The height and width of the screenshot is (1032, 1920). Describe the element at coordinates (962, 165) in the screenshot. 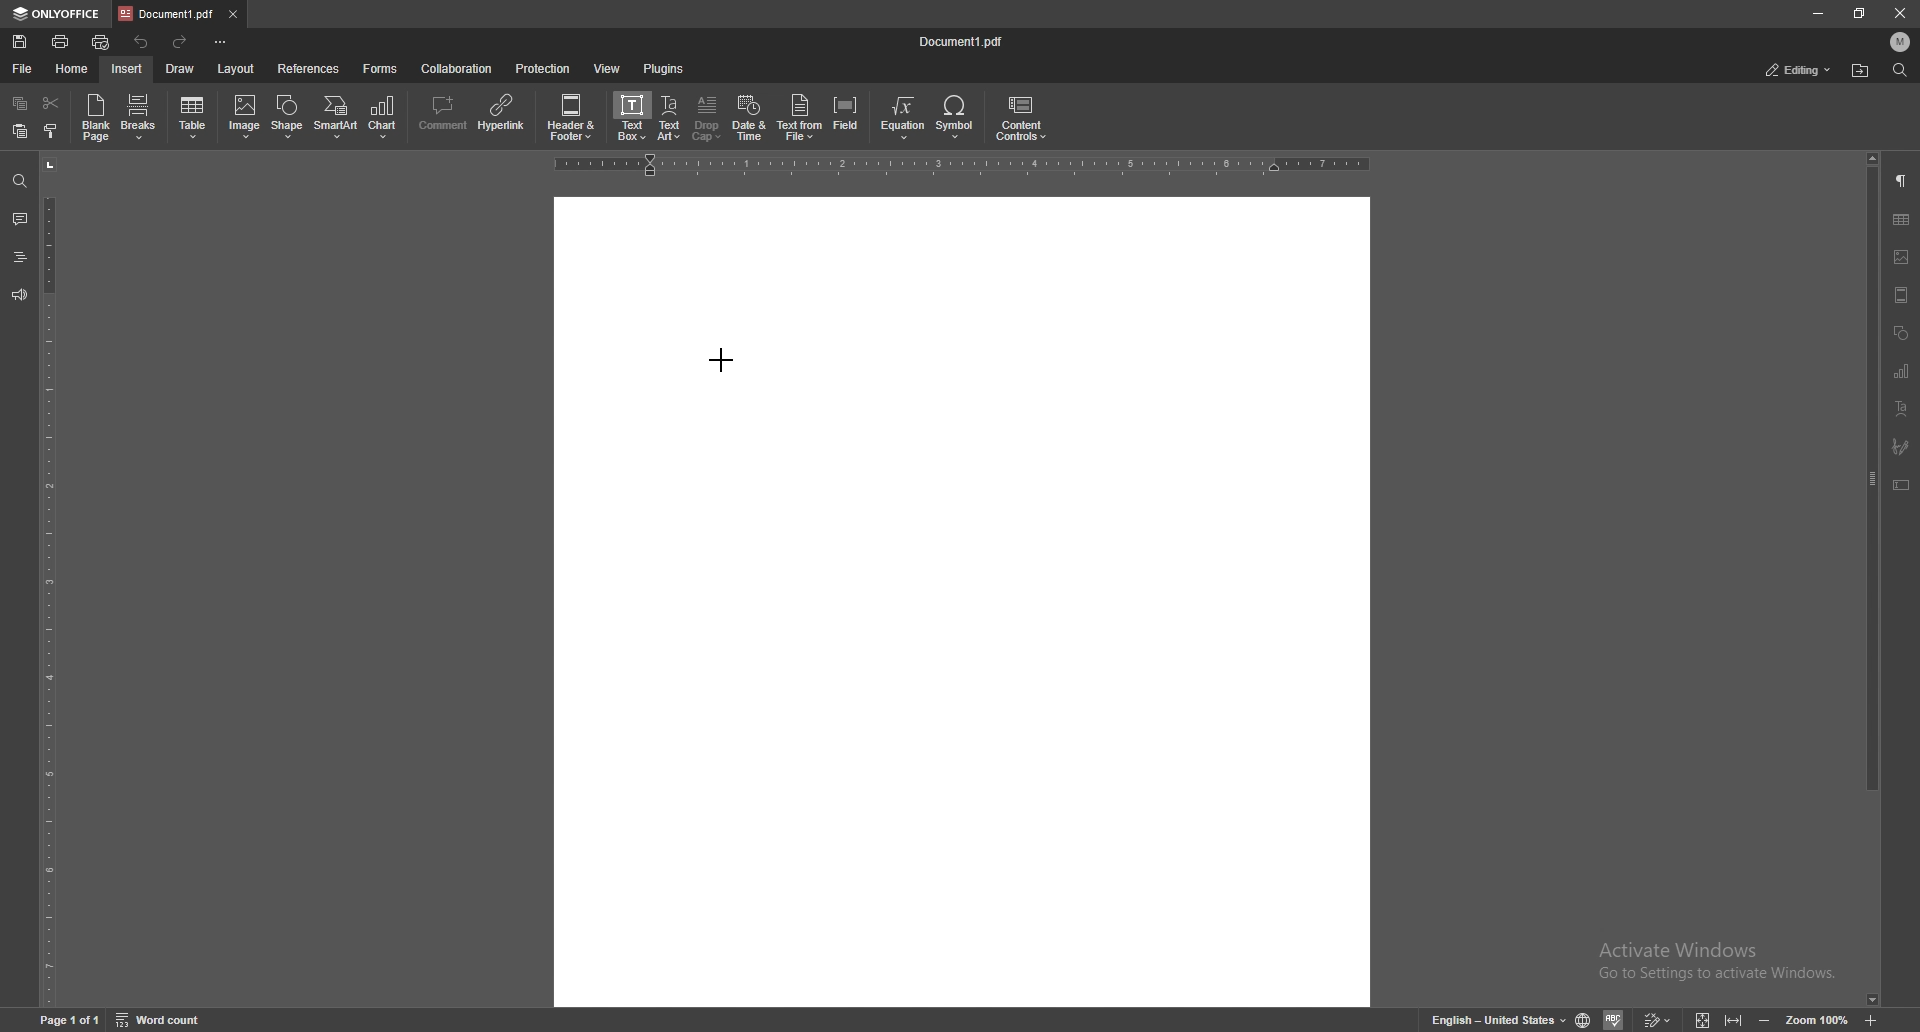

I see `horizontal scale` at that location.